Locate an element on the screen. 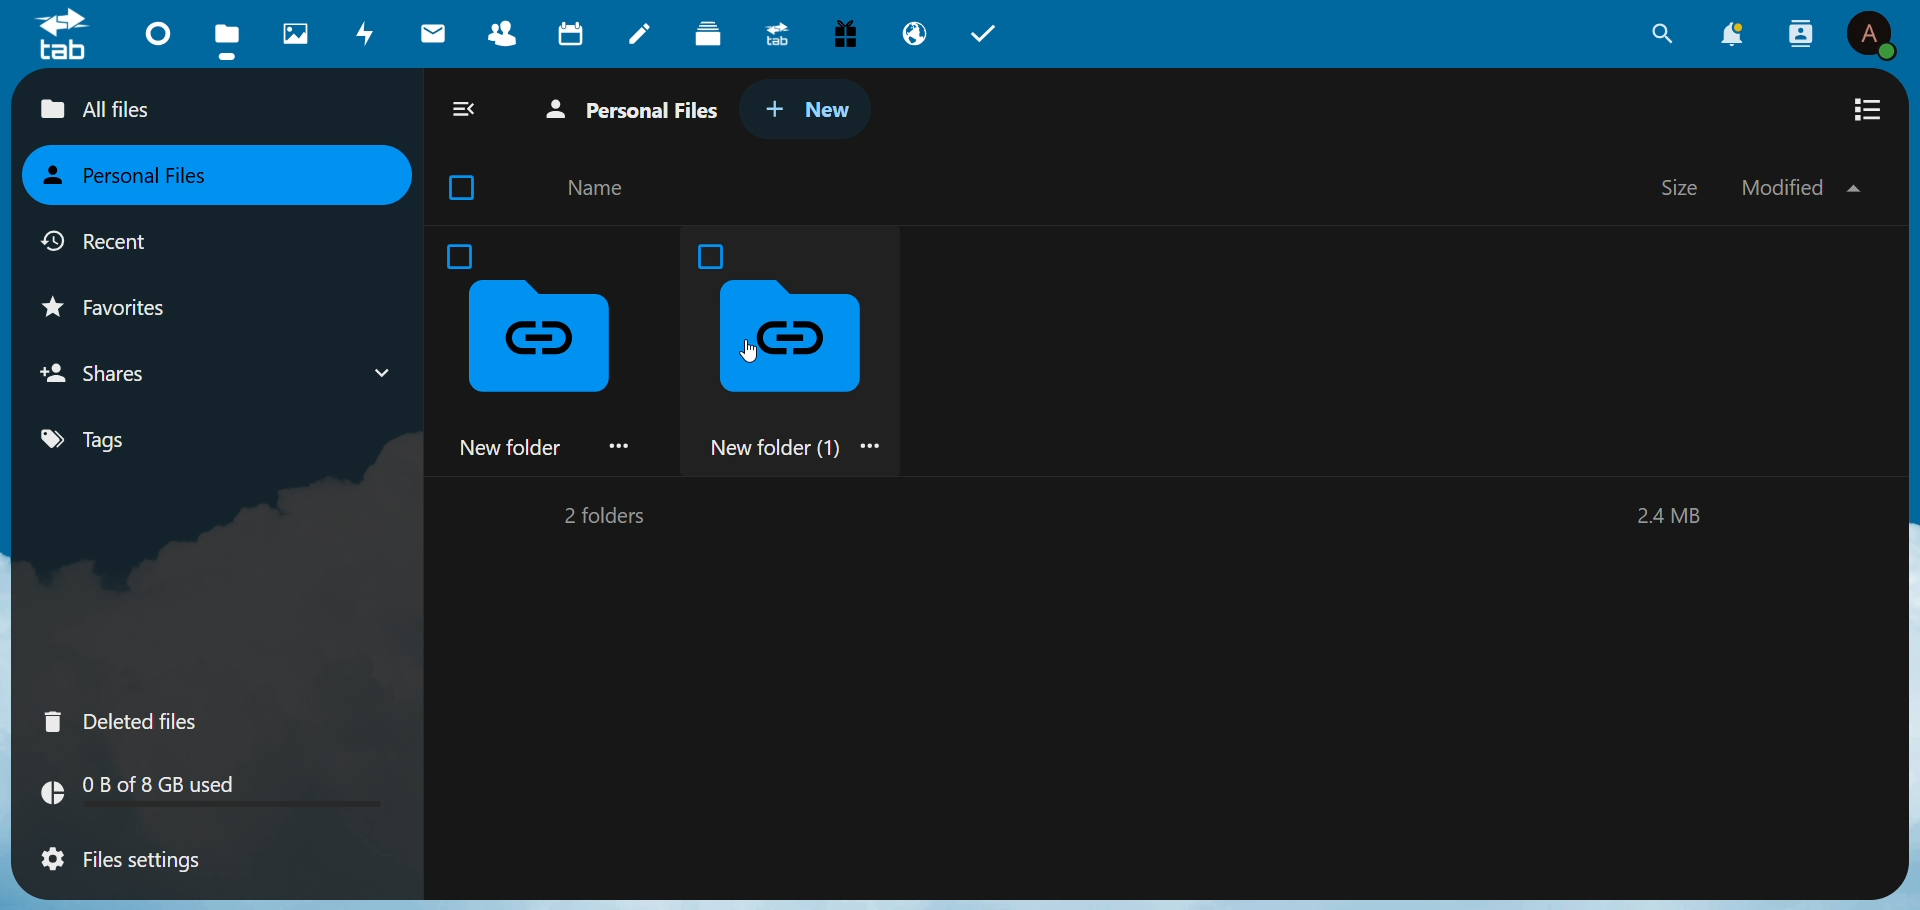 This screenshot has width=1920, height=910. personal files is located at coordinates (640, 110).